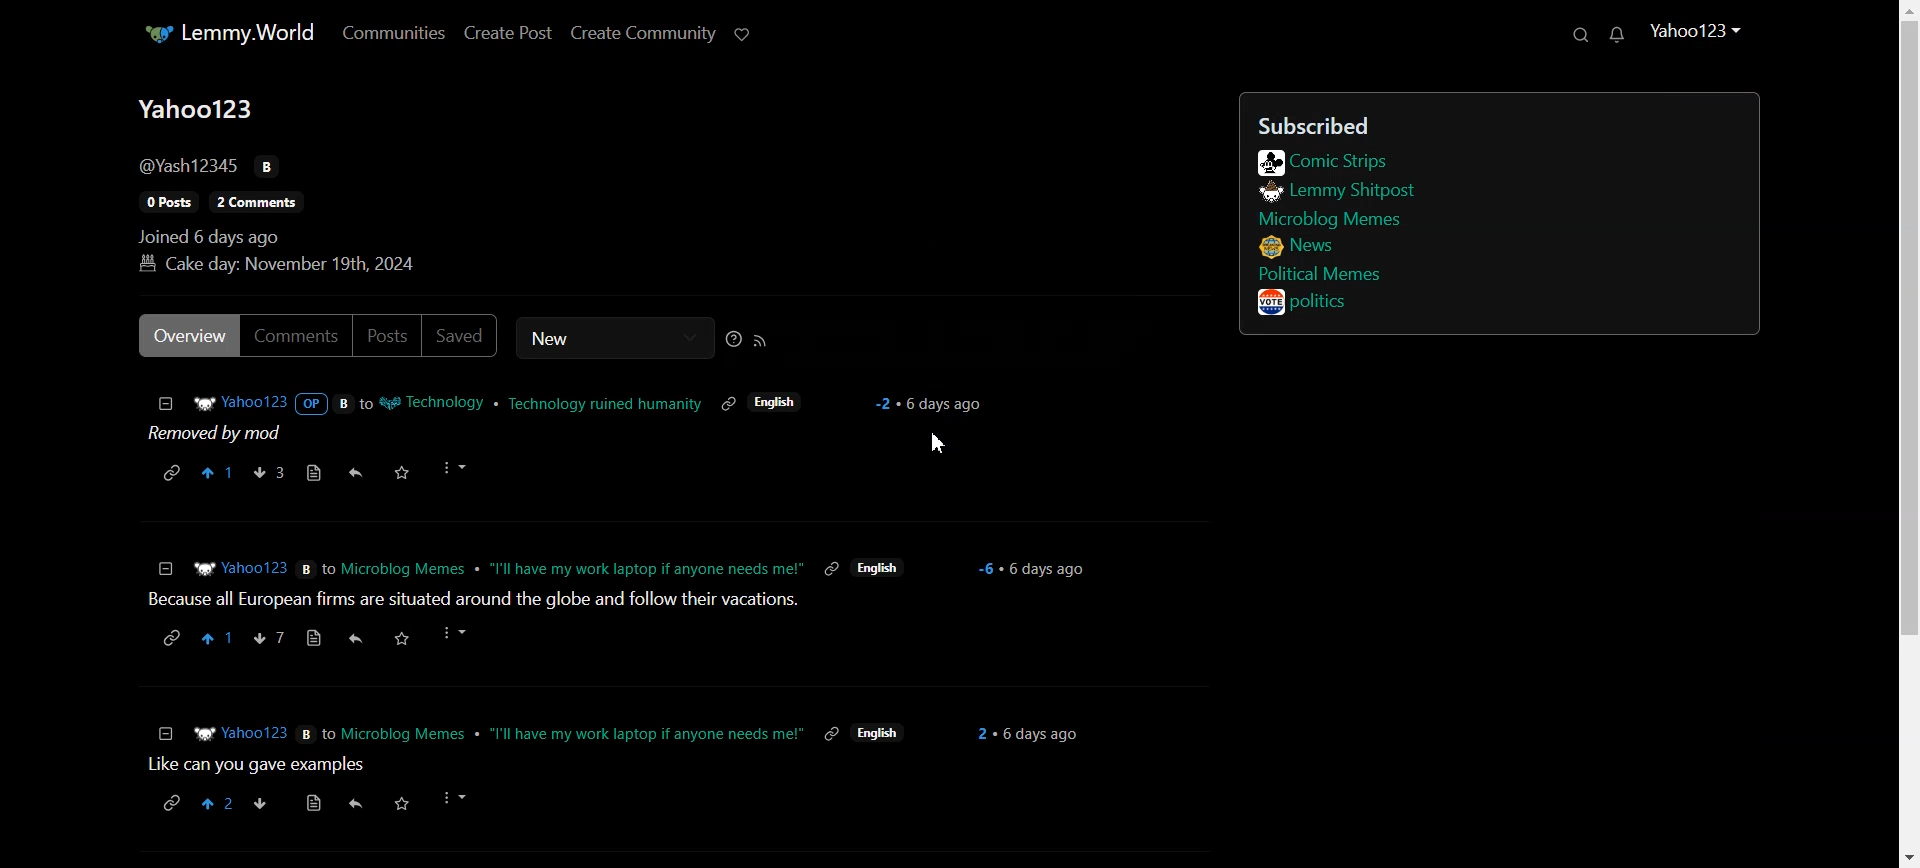 This screenshot has height=868, width=1920. I want to click on Sorting help, so click(732, 339).